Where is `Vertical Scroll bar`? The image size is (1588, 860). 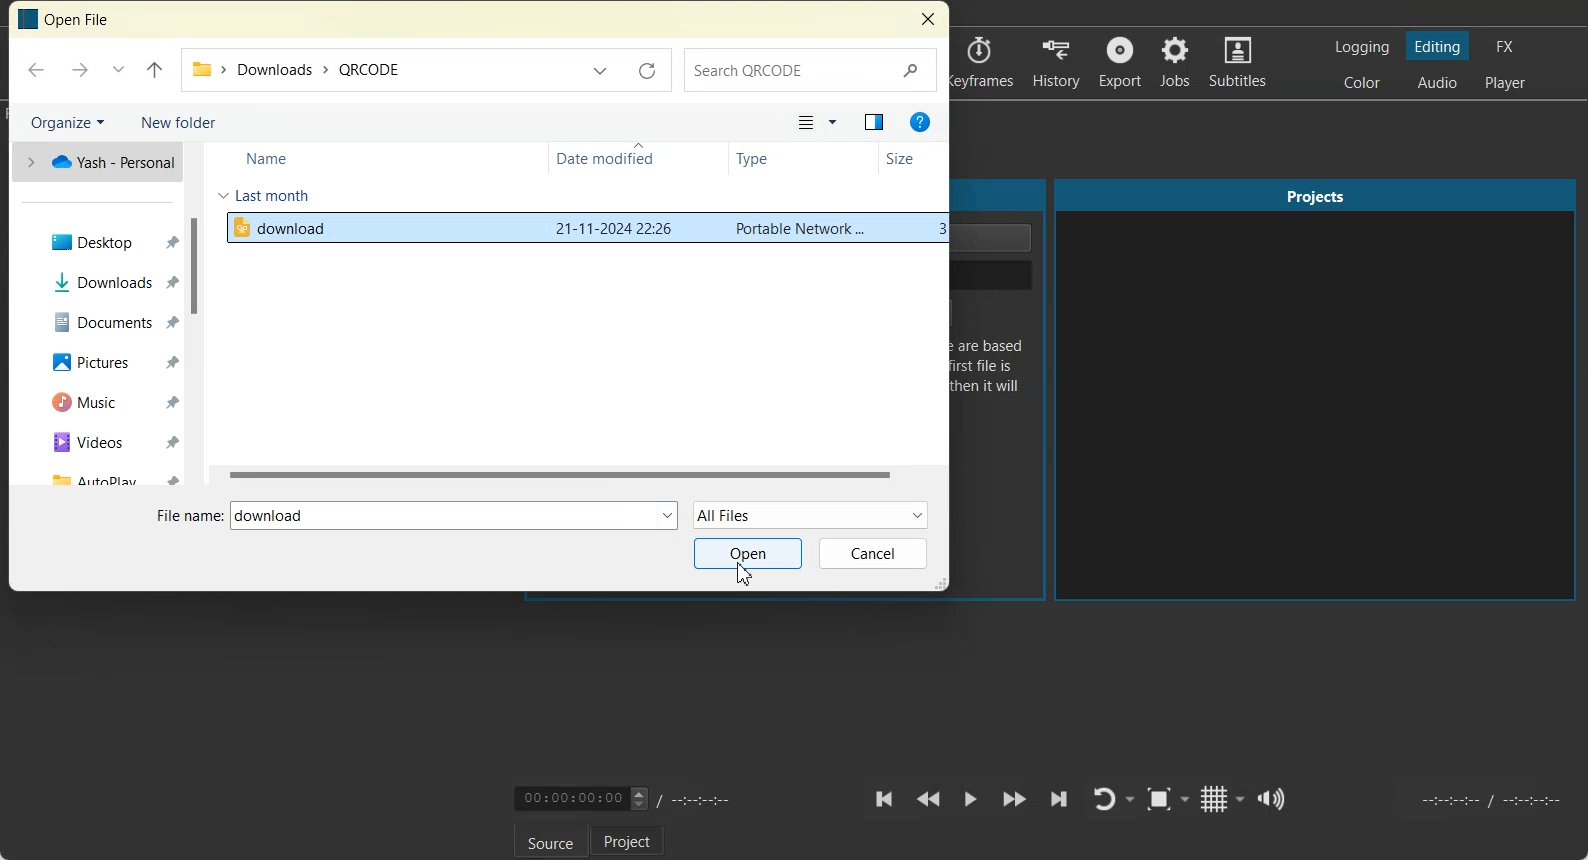
Vertical Scroll bar is located at coordinates (193, 315).